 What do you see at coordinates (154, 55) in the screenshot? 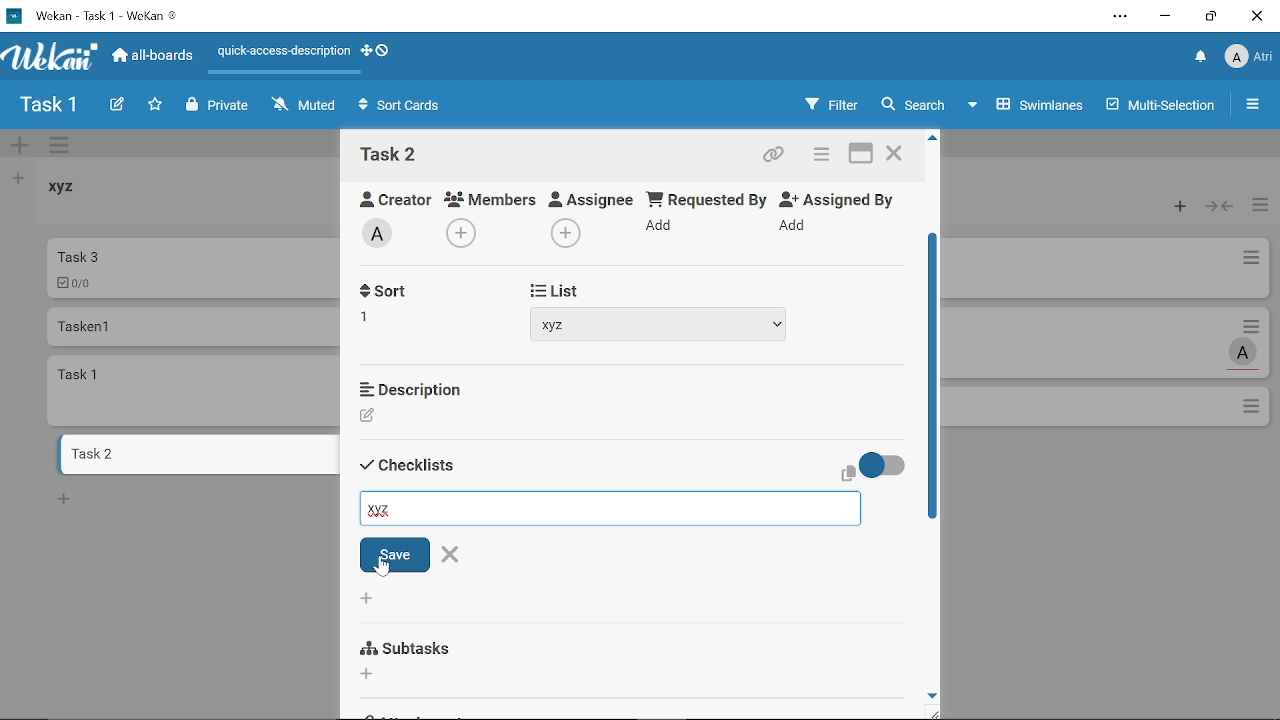
I see `All boards` at bounding box center [154, 55].